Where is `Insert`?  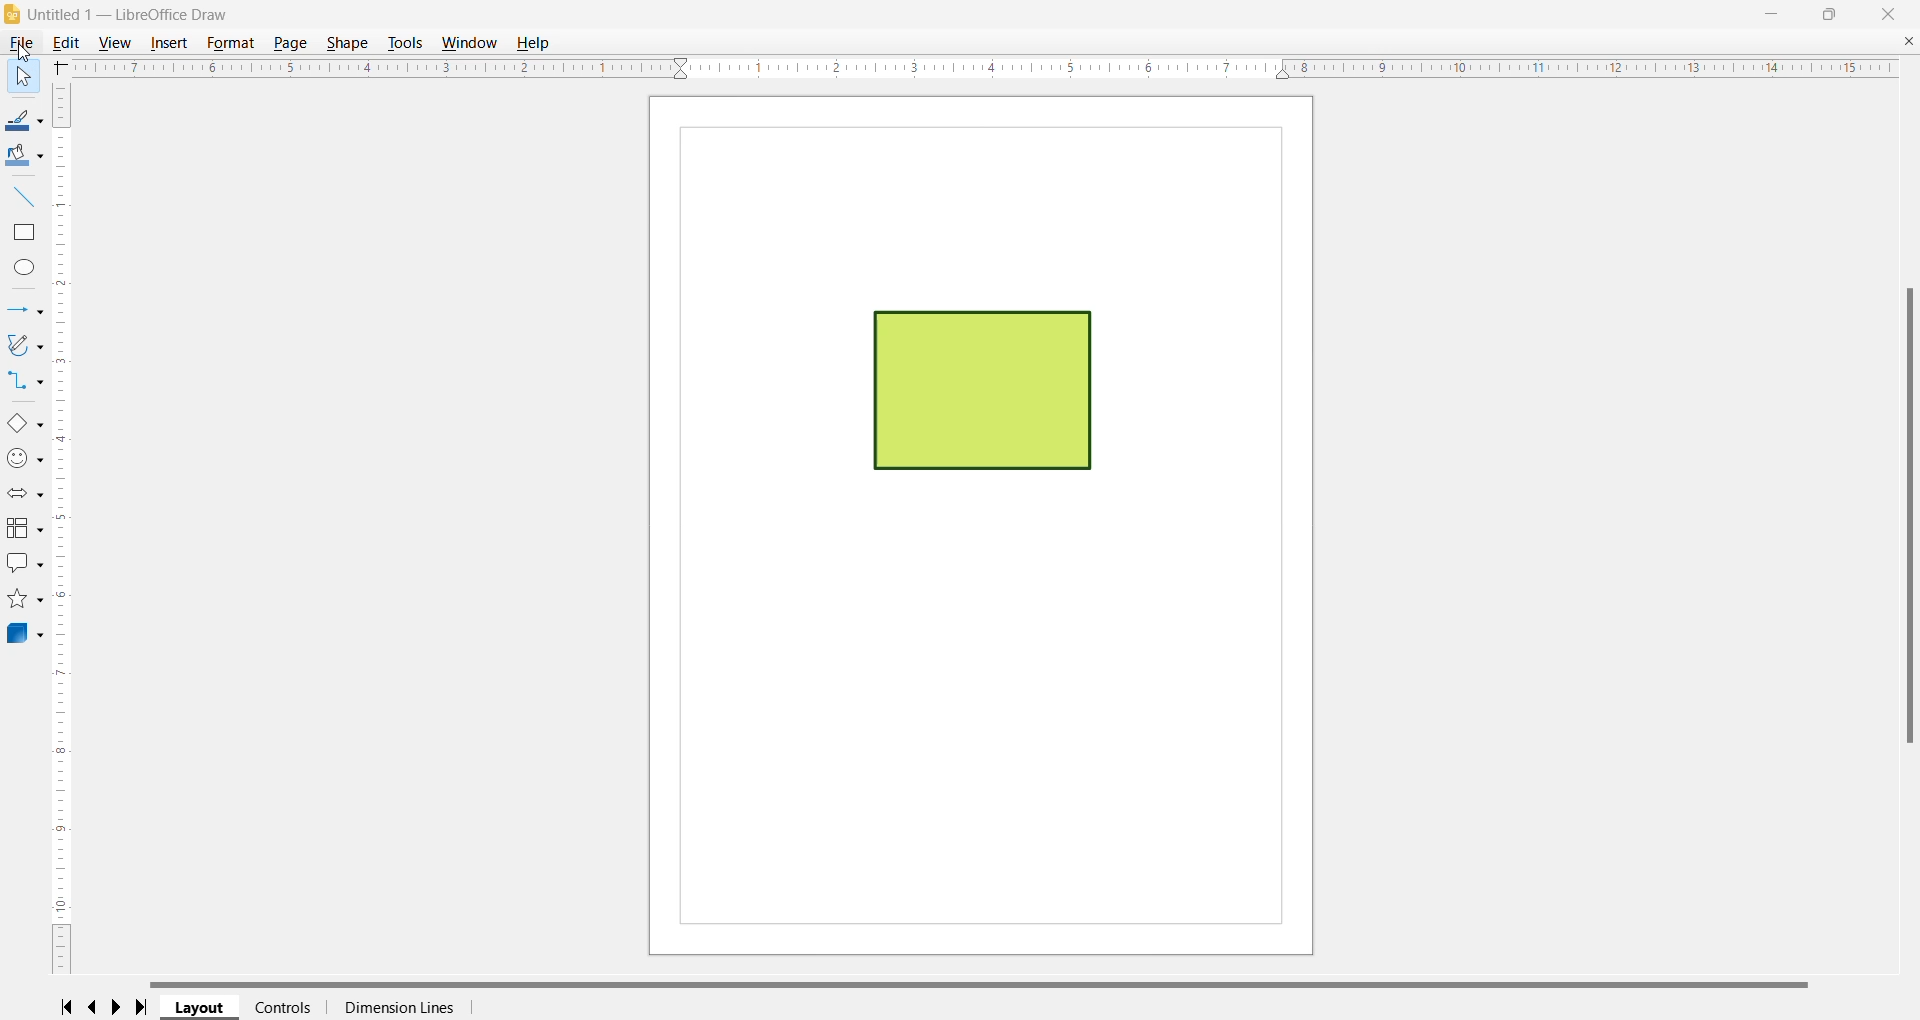 Insert is located at coordinates (170, 43).